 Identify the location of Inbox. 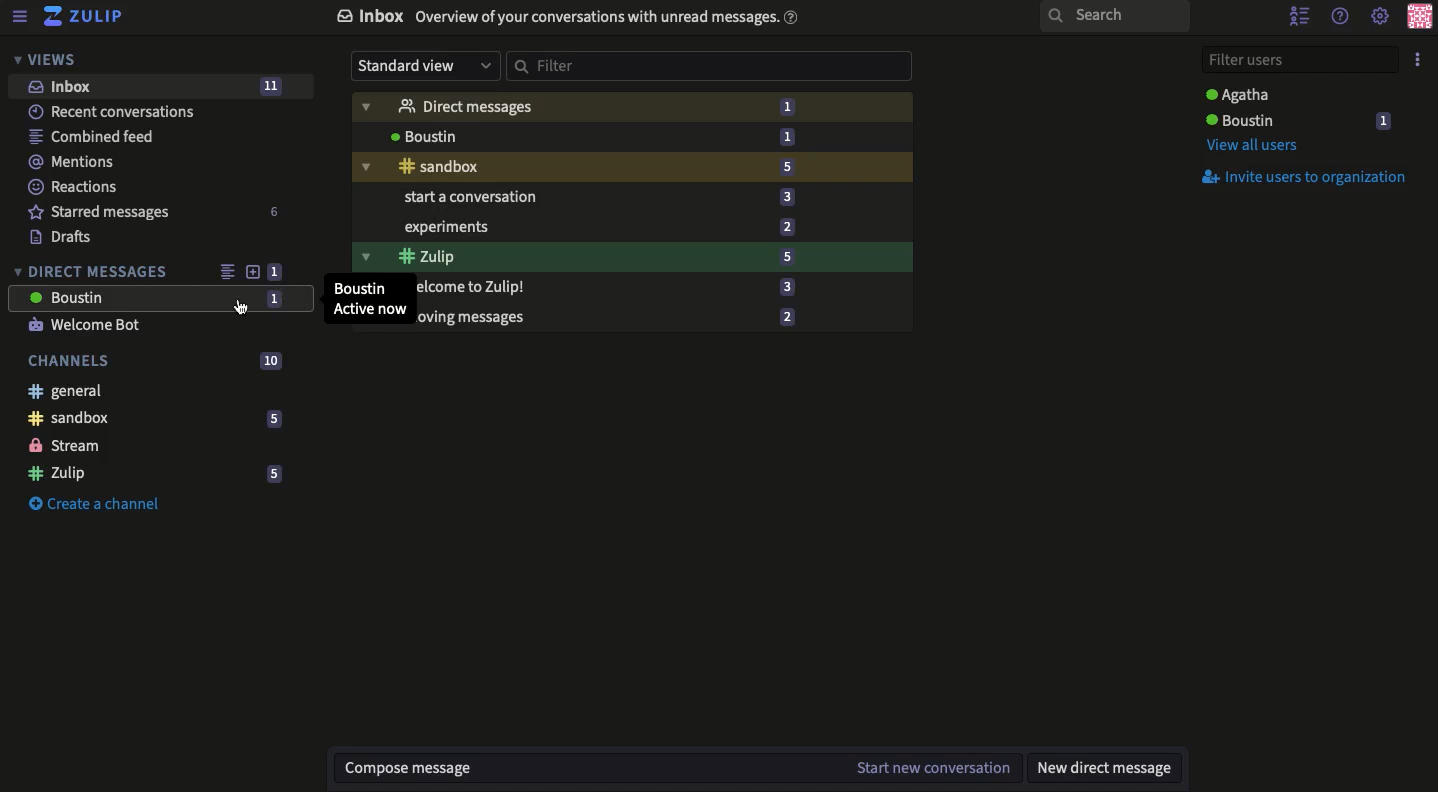
(564, 18).